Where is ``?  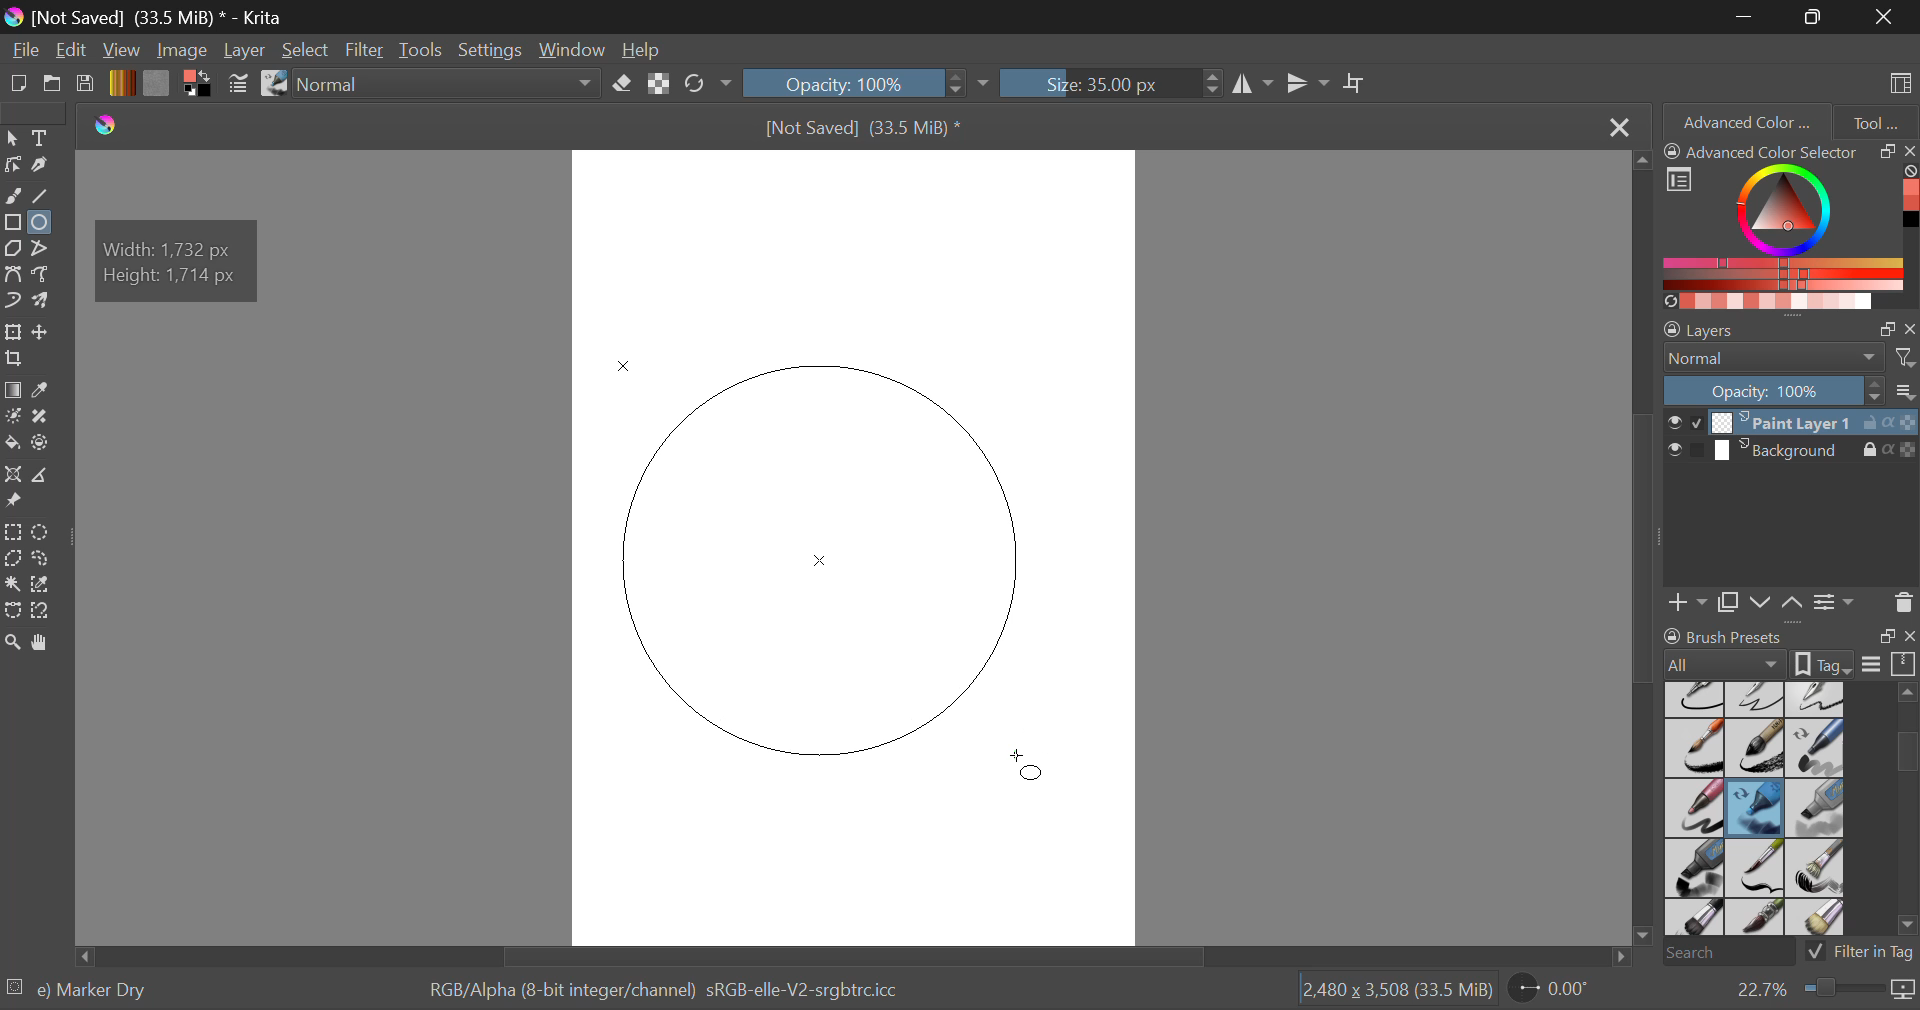  is located at coordinates (73, 52).